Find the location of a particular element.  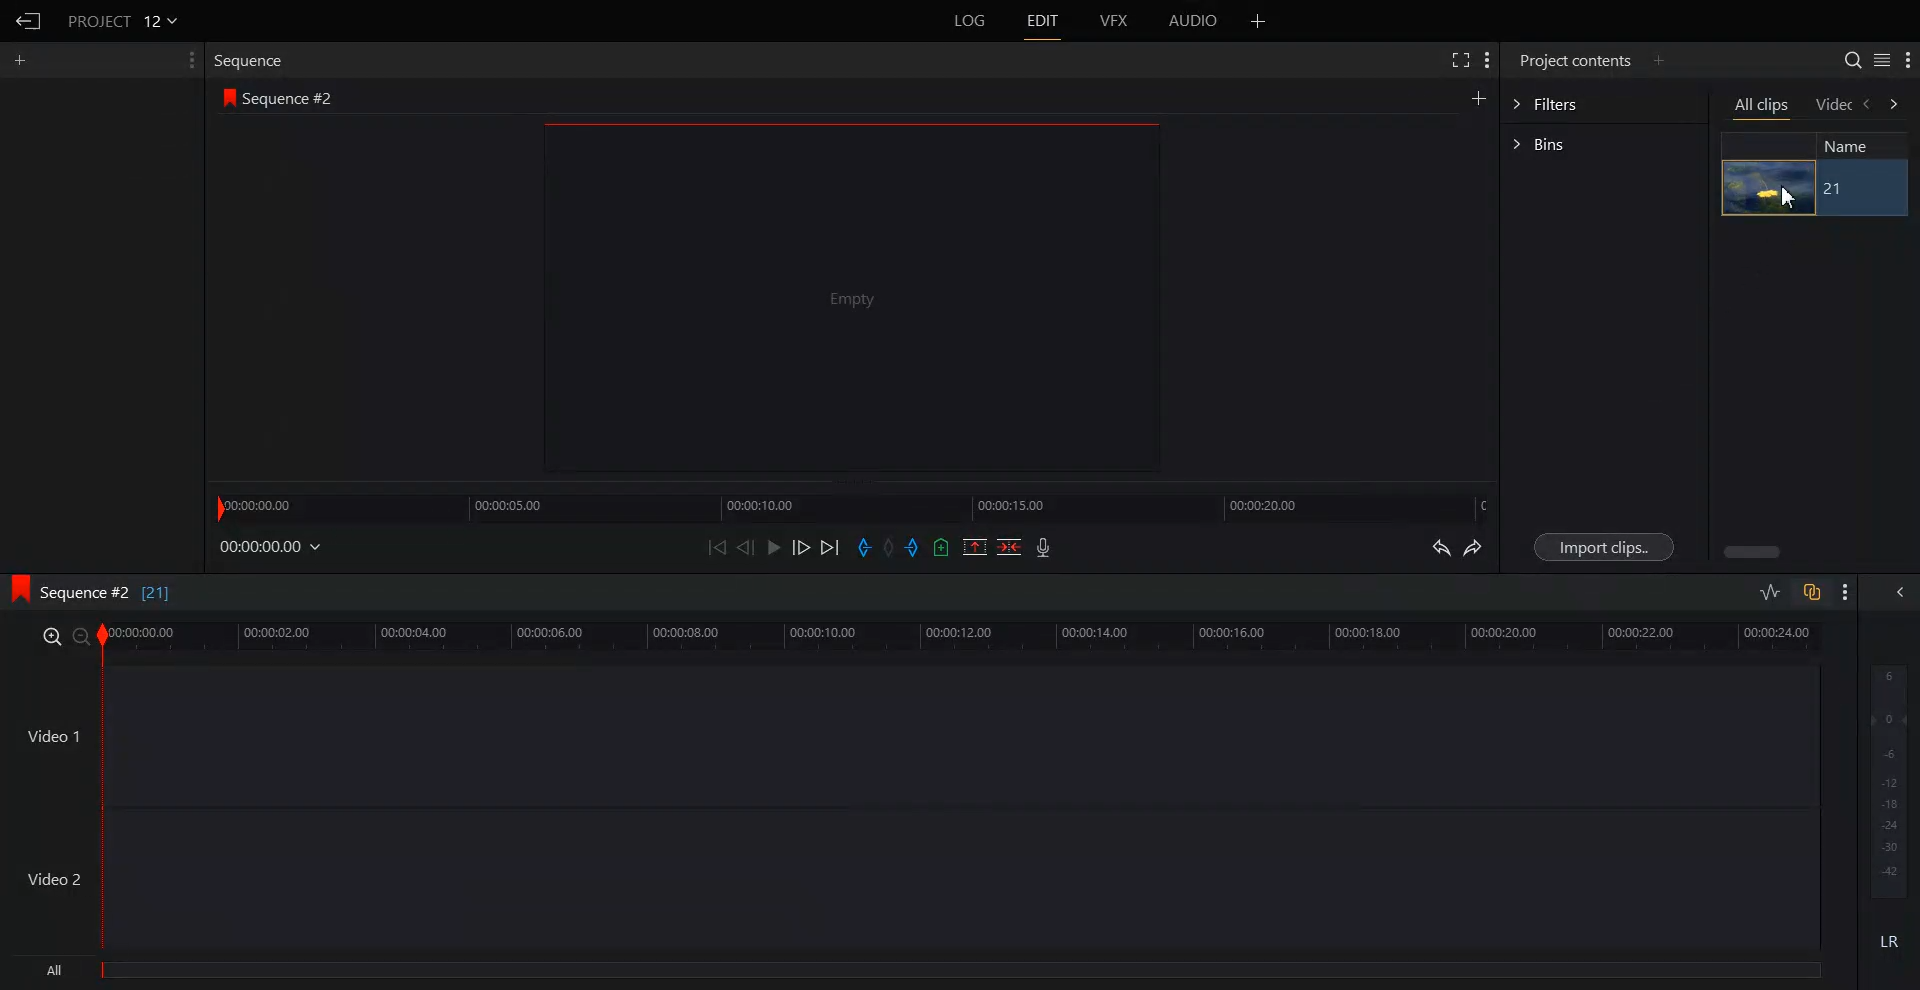

Sequence 2 is located at coordinates (289, 99).